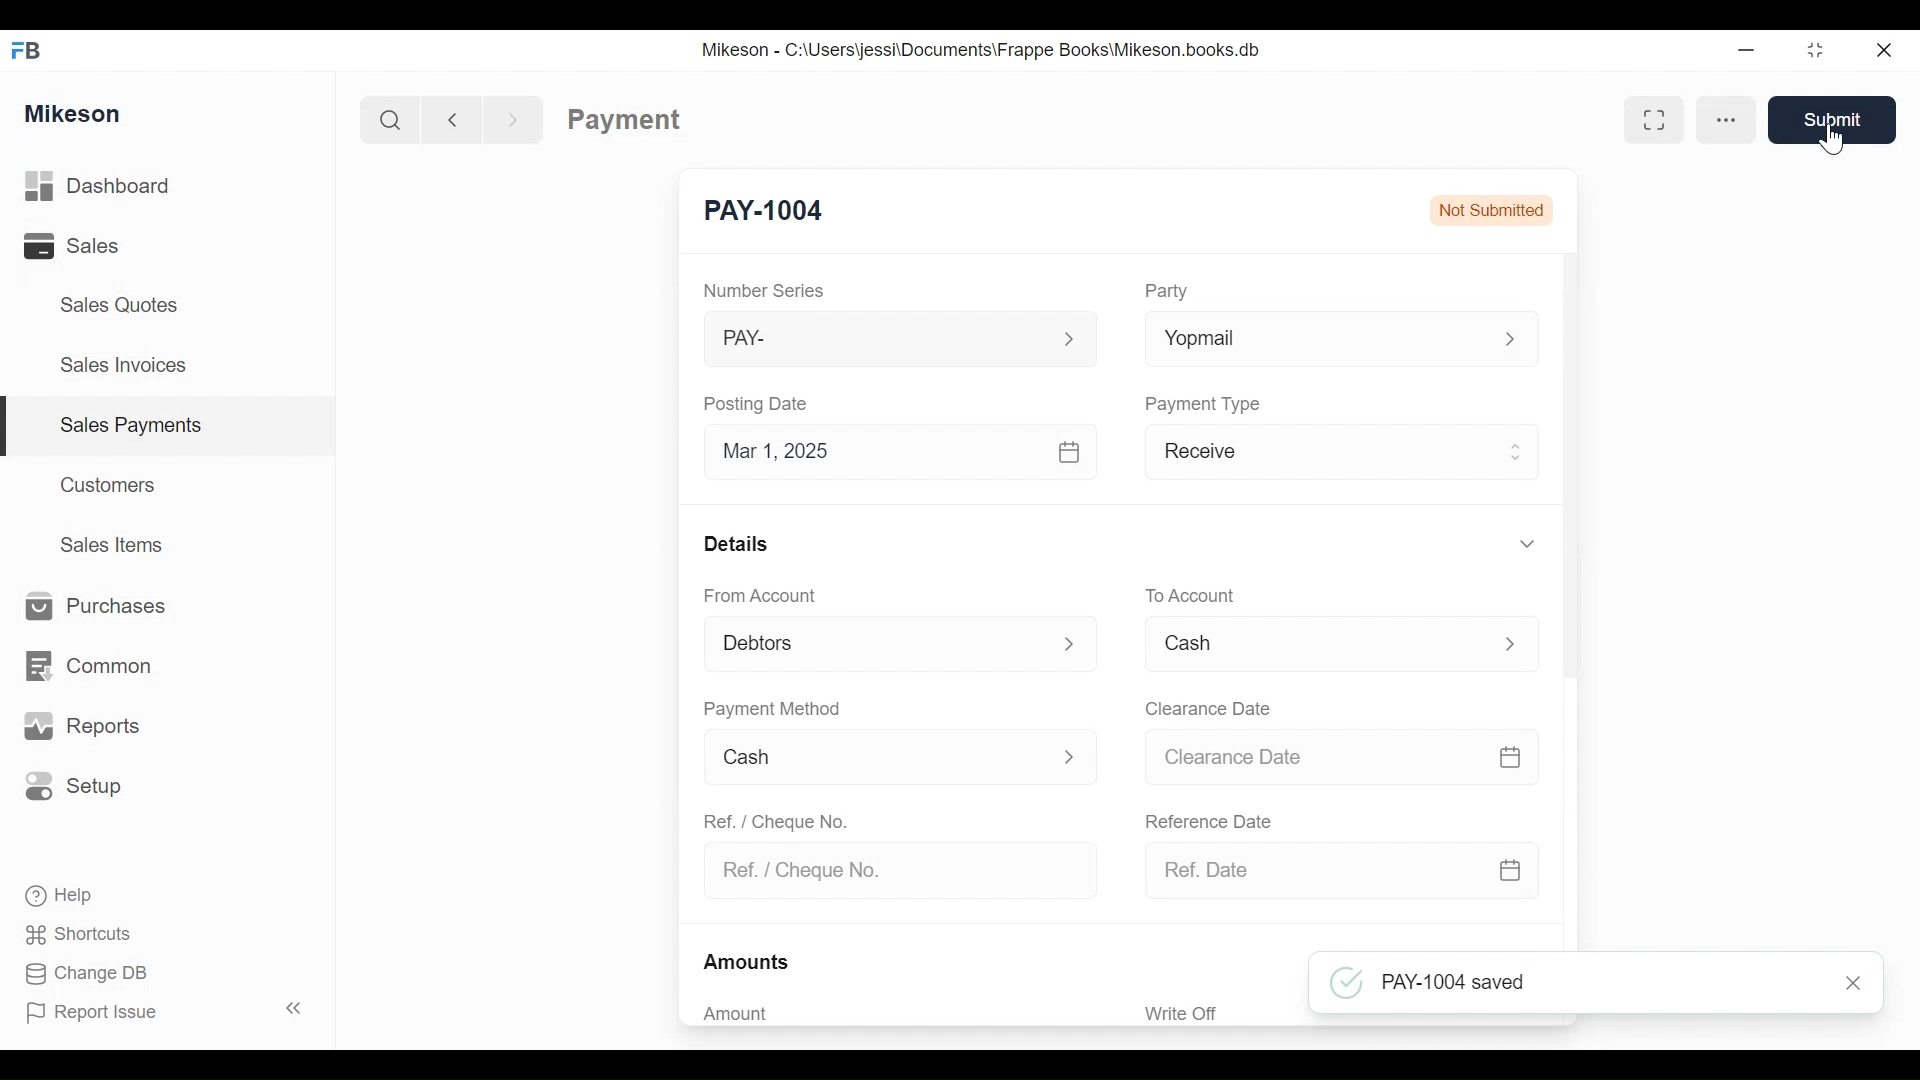  I want to click on cursor, so click(1833, 145).